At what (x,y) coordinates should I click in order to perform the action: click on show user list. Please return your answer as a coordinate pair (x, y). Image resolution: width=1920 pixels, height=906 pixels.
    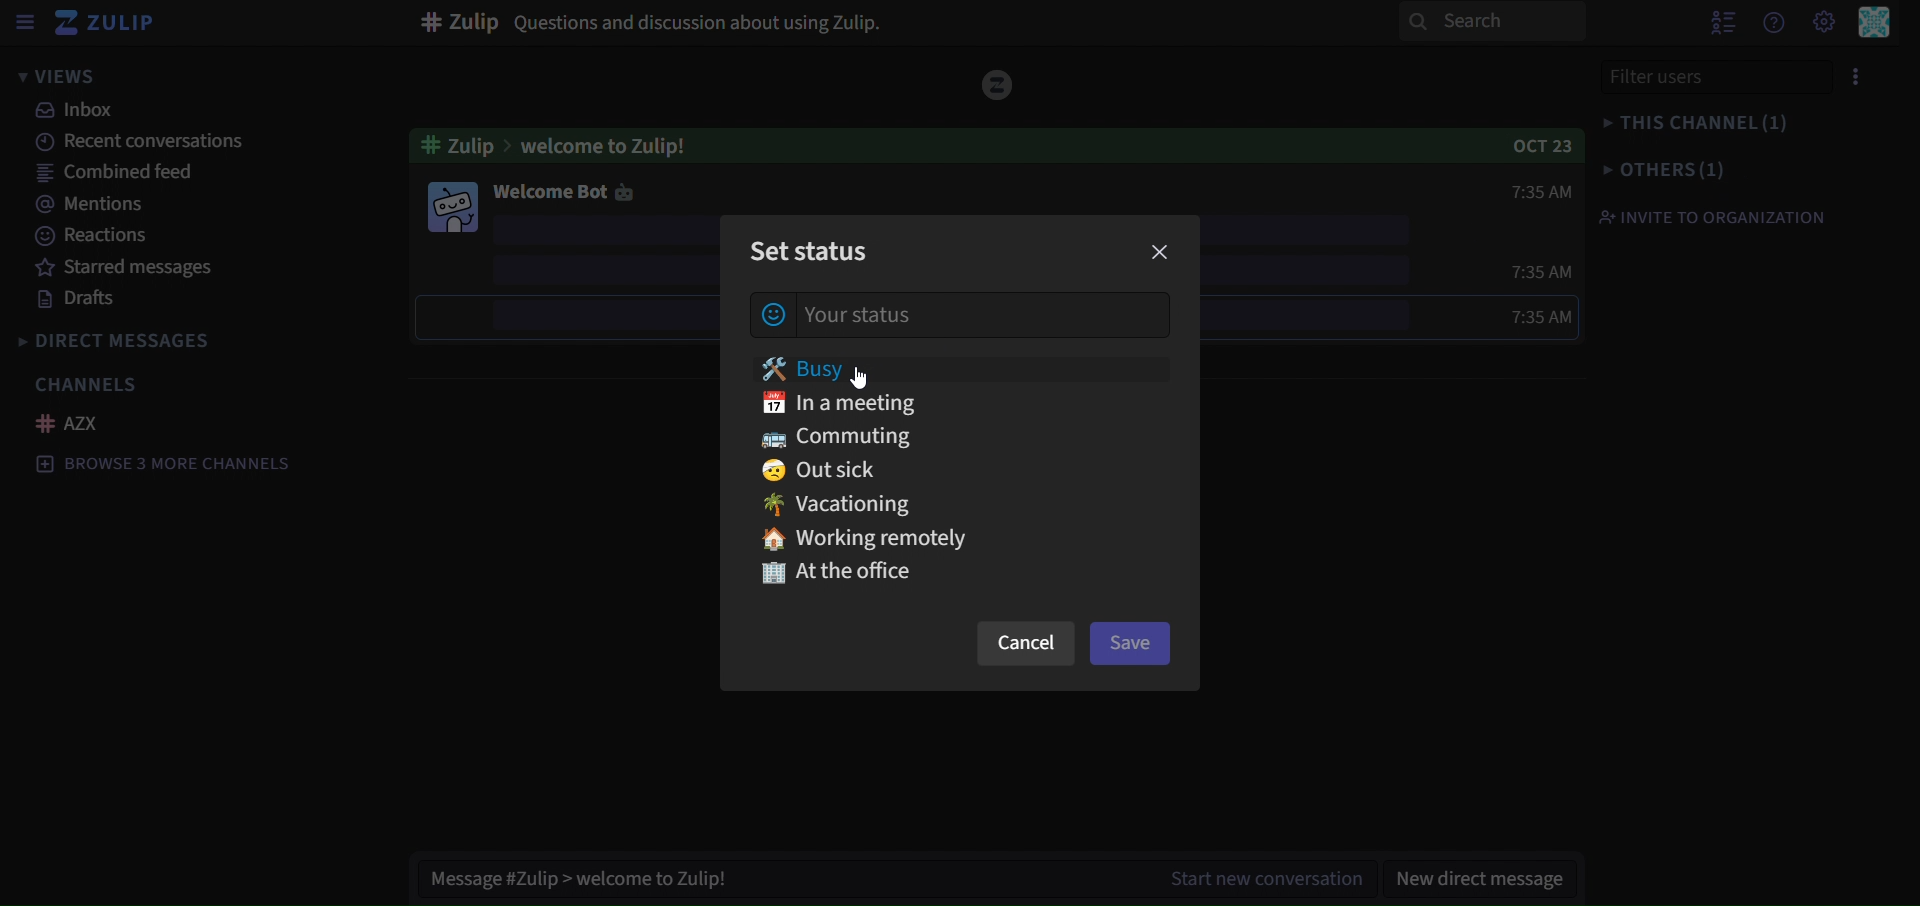
    Looking at the image, I should click on (1726, 21).